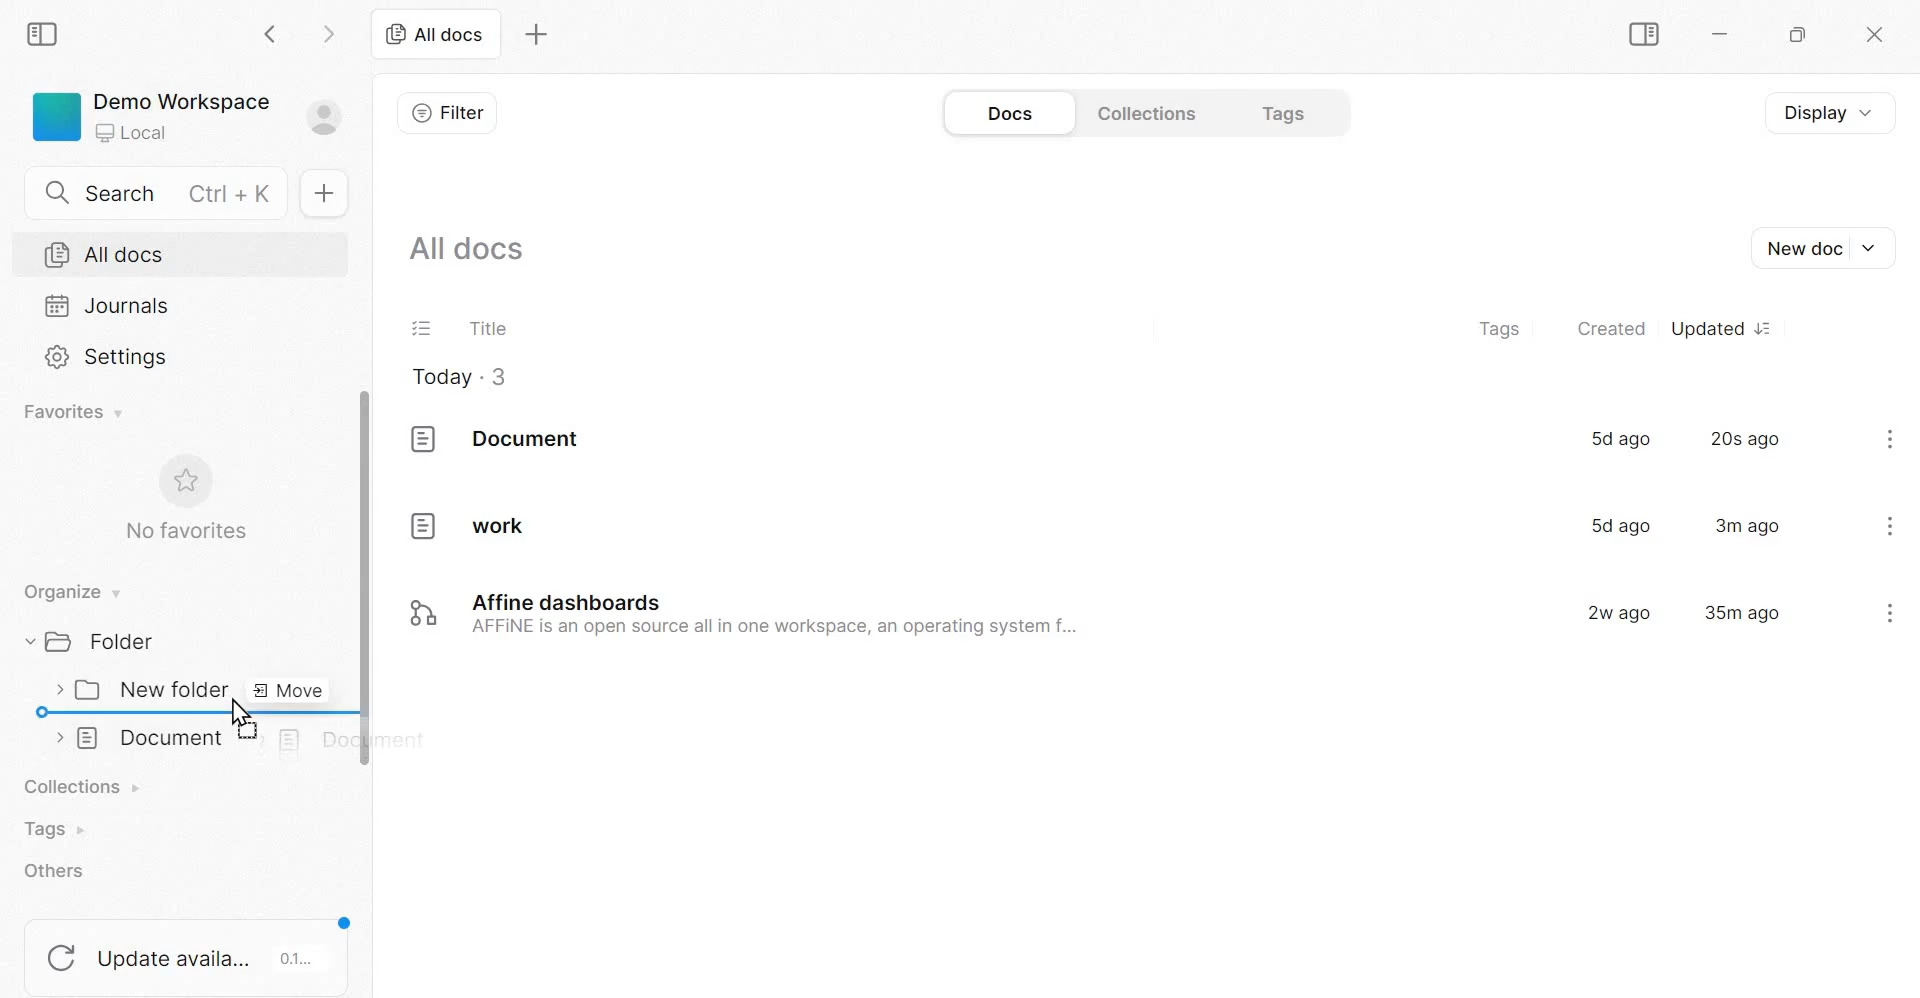 This screenshot has height=998, width=1920. Describe the element at coordinates (26, 642) in the screenshot. I see `collapse/expand` at that location.